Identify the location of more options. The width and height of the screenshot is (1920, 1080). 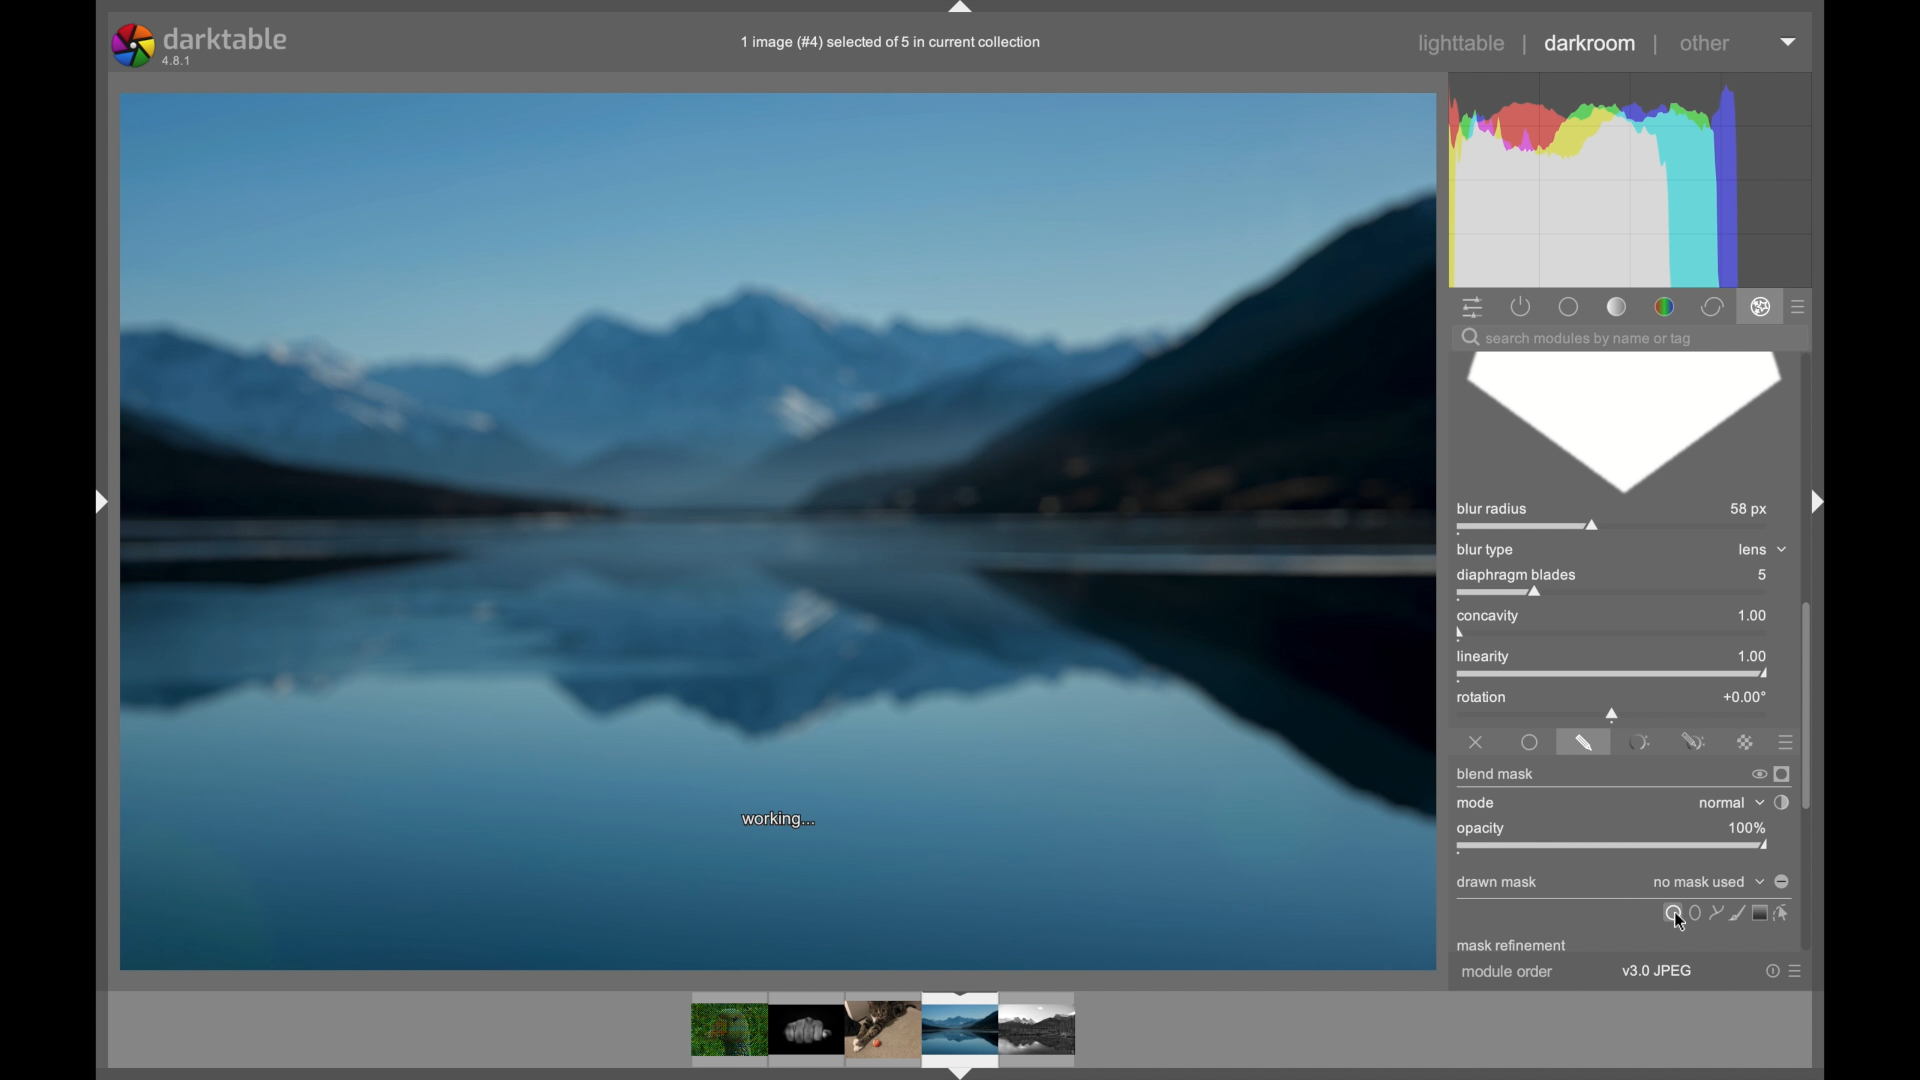
(1793, 973).